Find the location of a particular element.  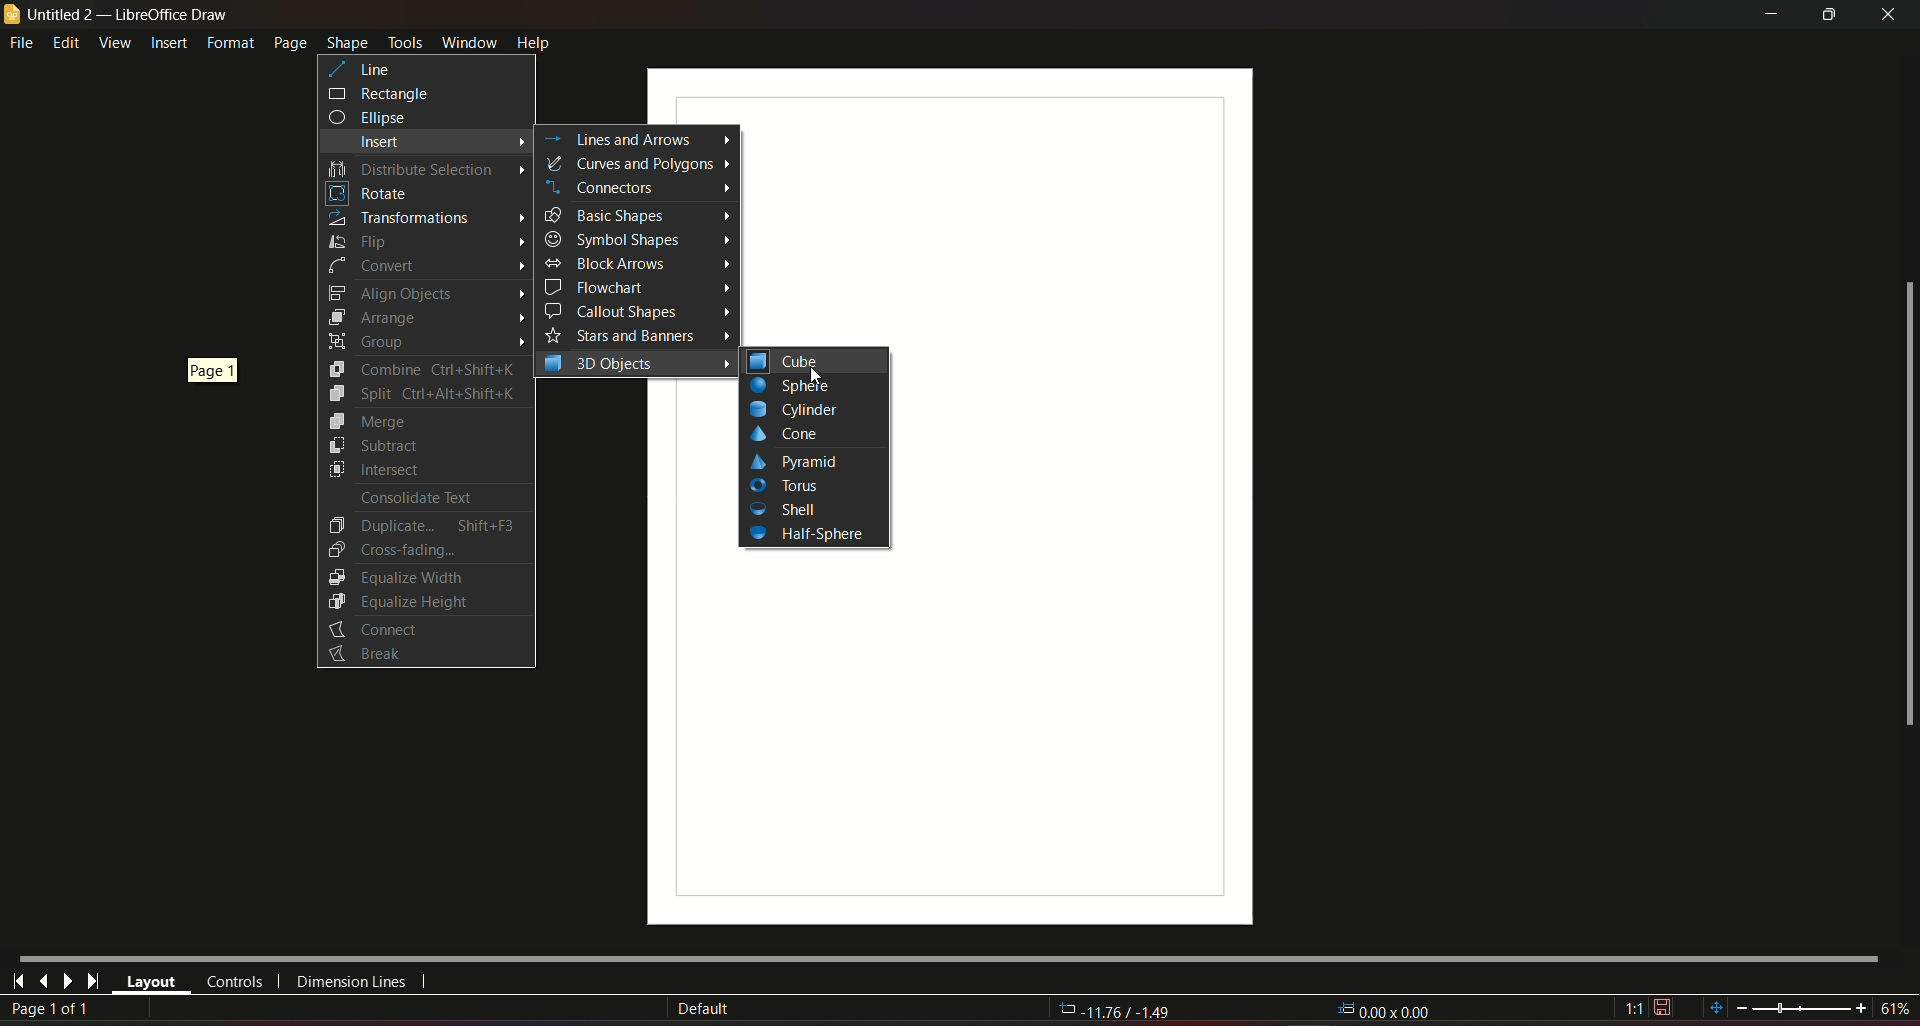

Equalize Width is located at coordinates (400, 575).